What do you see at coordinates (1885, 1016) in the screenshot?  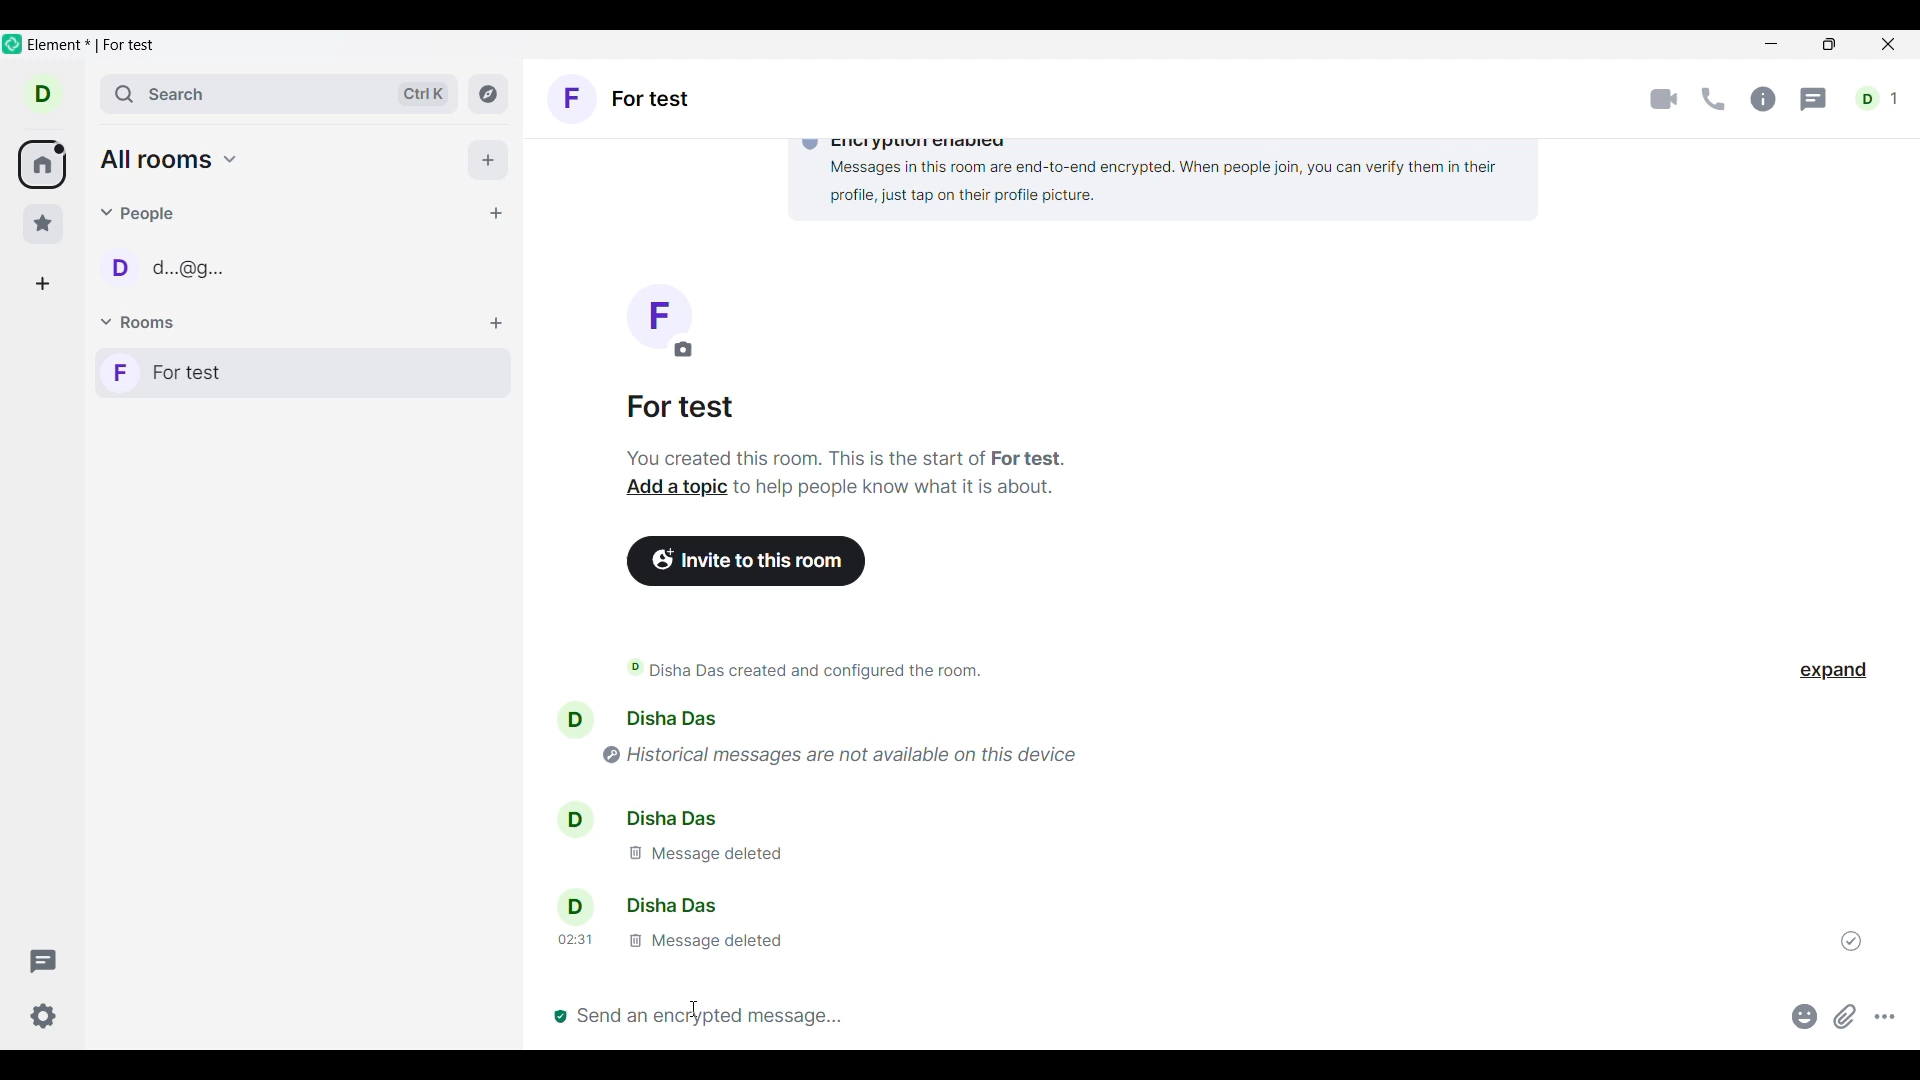 I see `More options` at bounding box center [1885, 1016].